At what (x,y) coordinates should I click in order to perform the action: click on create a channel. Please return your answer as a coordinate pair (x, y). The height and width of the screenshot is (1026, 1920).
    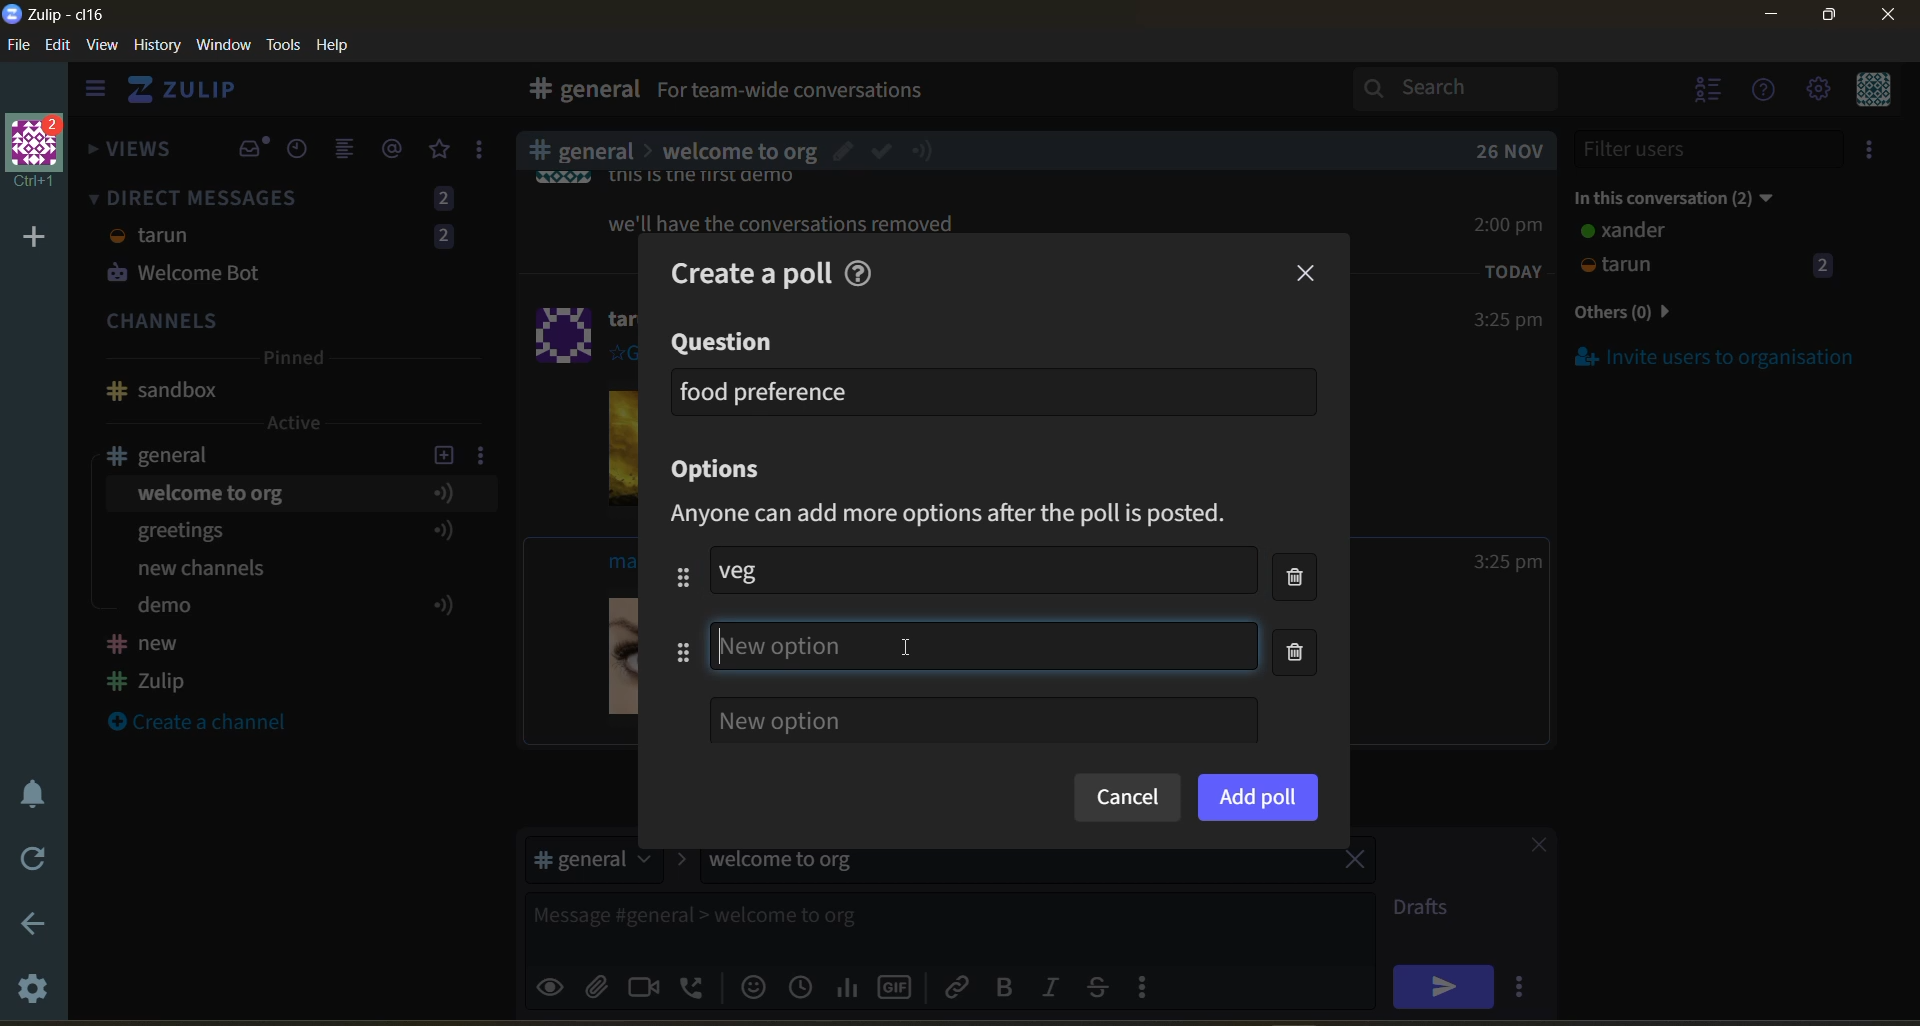
    Looking at the image, I should click on (209, 724).